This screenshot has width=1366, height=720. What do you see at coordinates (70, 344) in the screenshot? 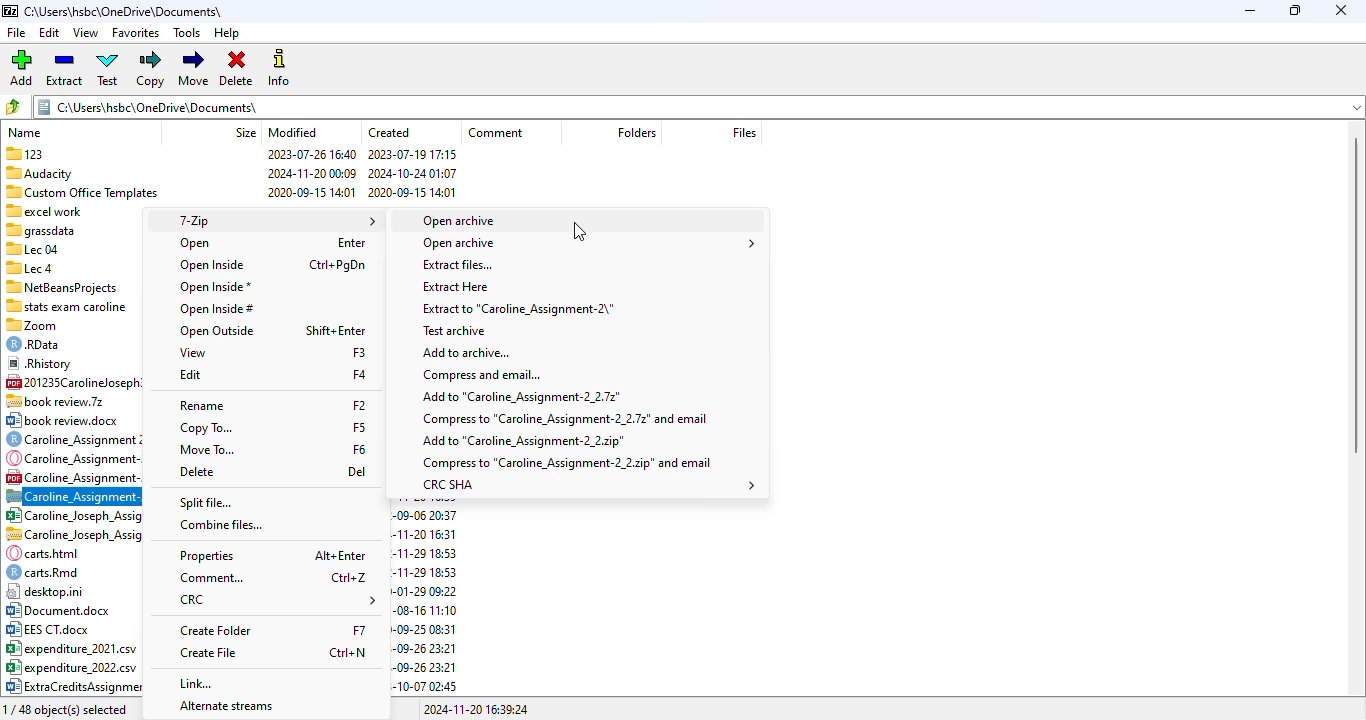
I see `€) RData 38899 2023-10-12 11:40 2023-10-12 11:40` at bounding box center [70, 344].